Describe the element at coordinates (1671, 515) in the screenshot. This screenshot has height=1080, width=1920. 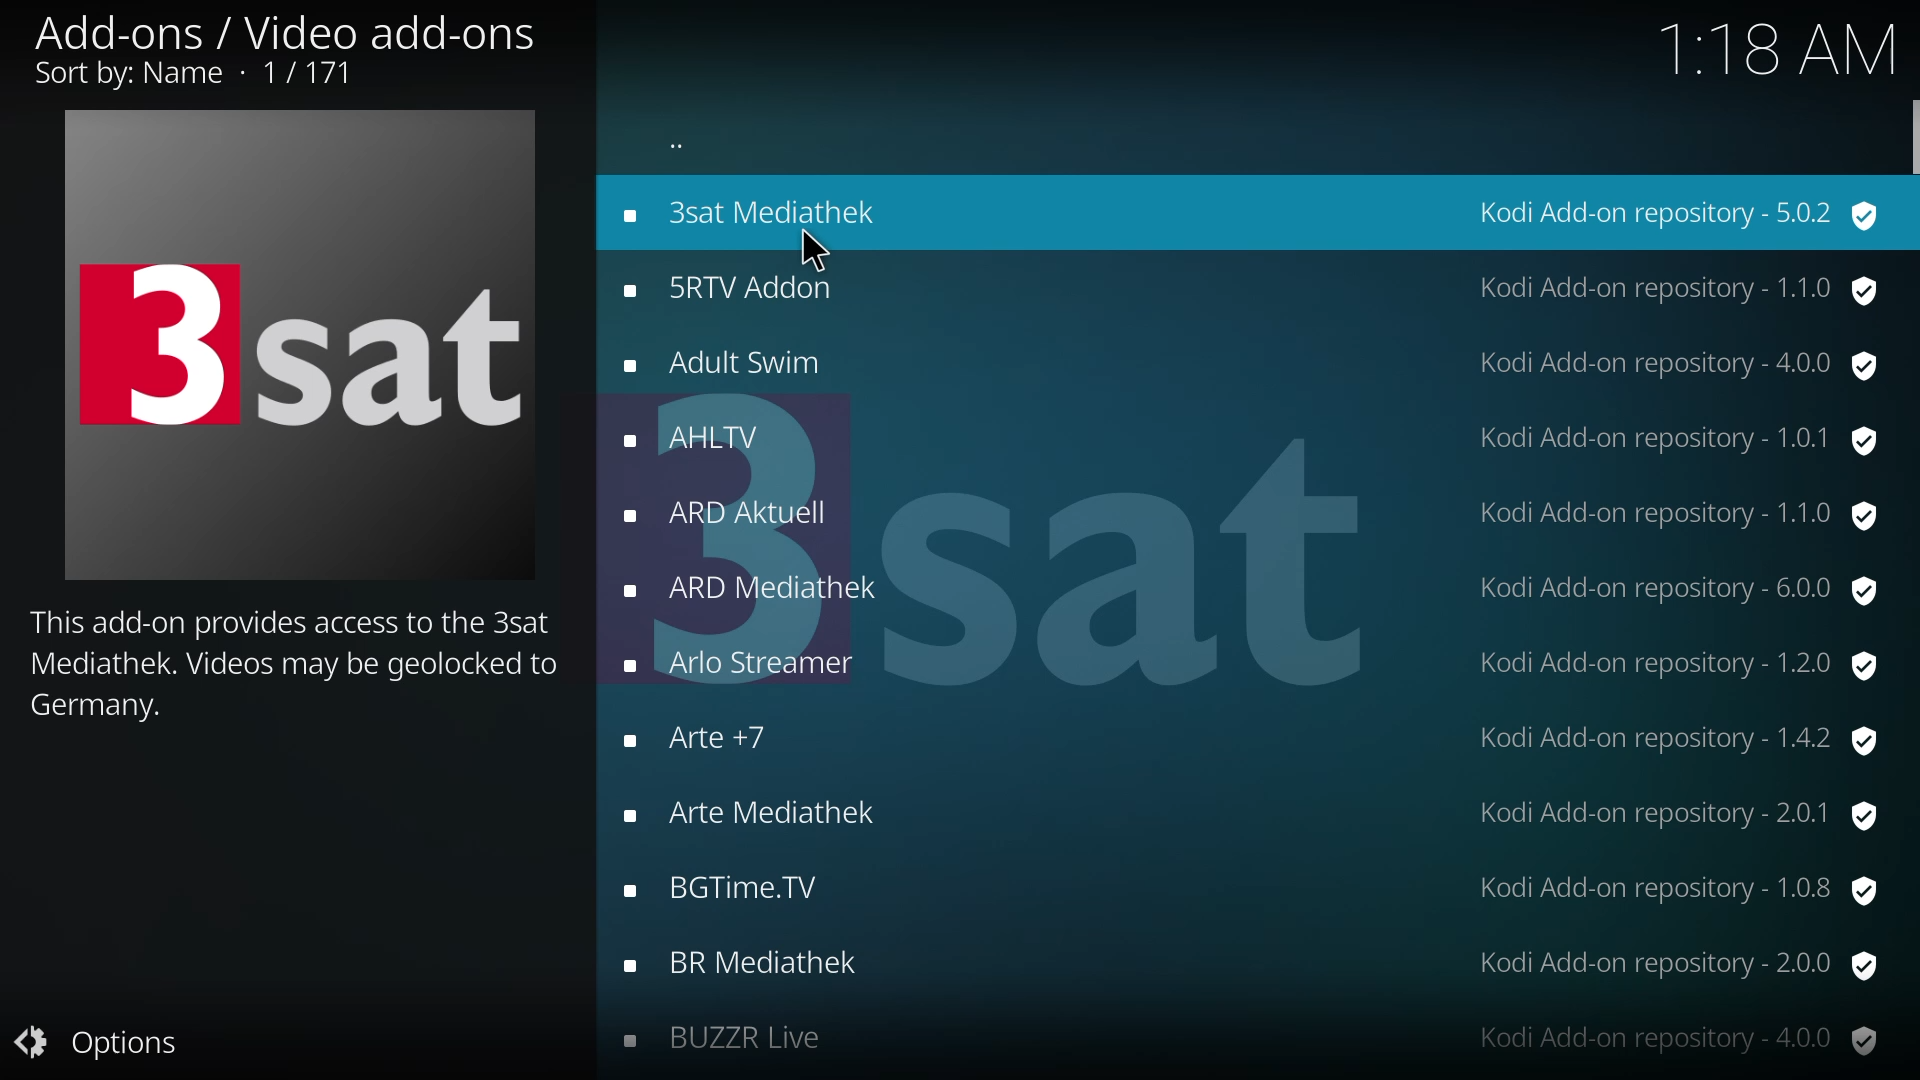
I see `version` at that location.